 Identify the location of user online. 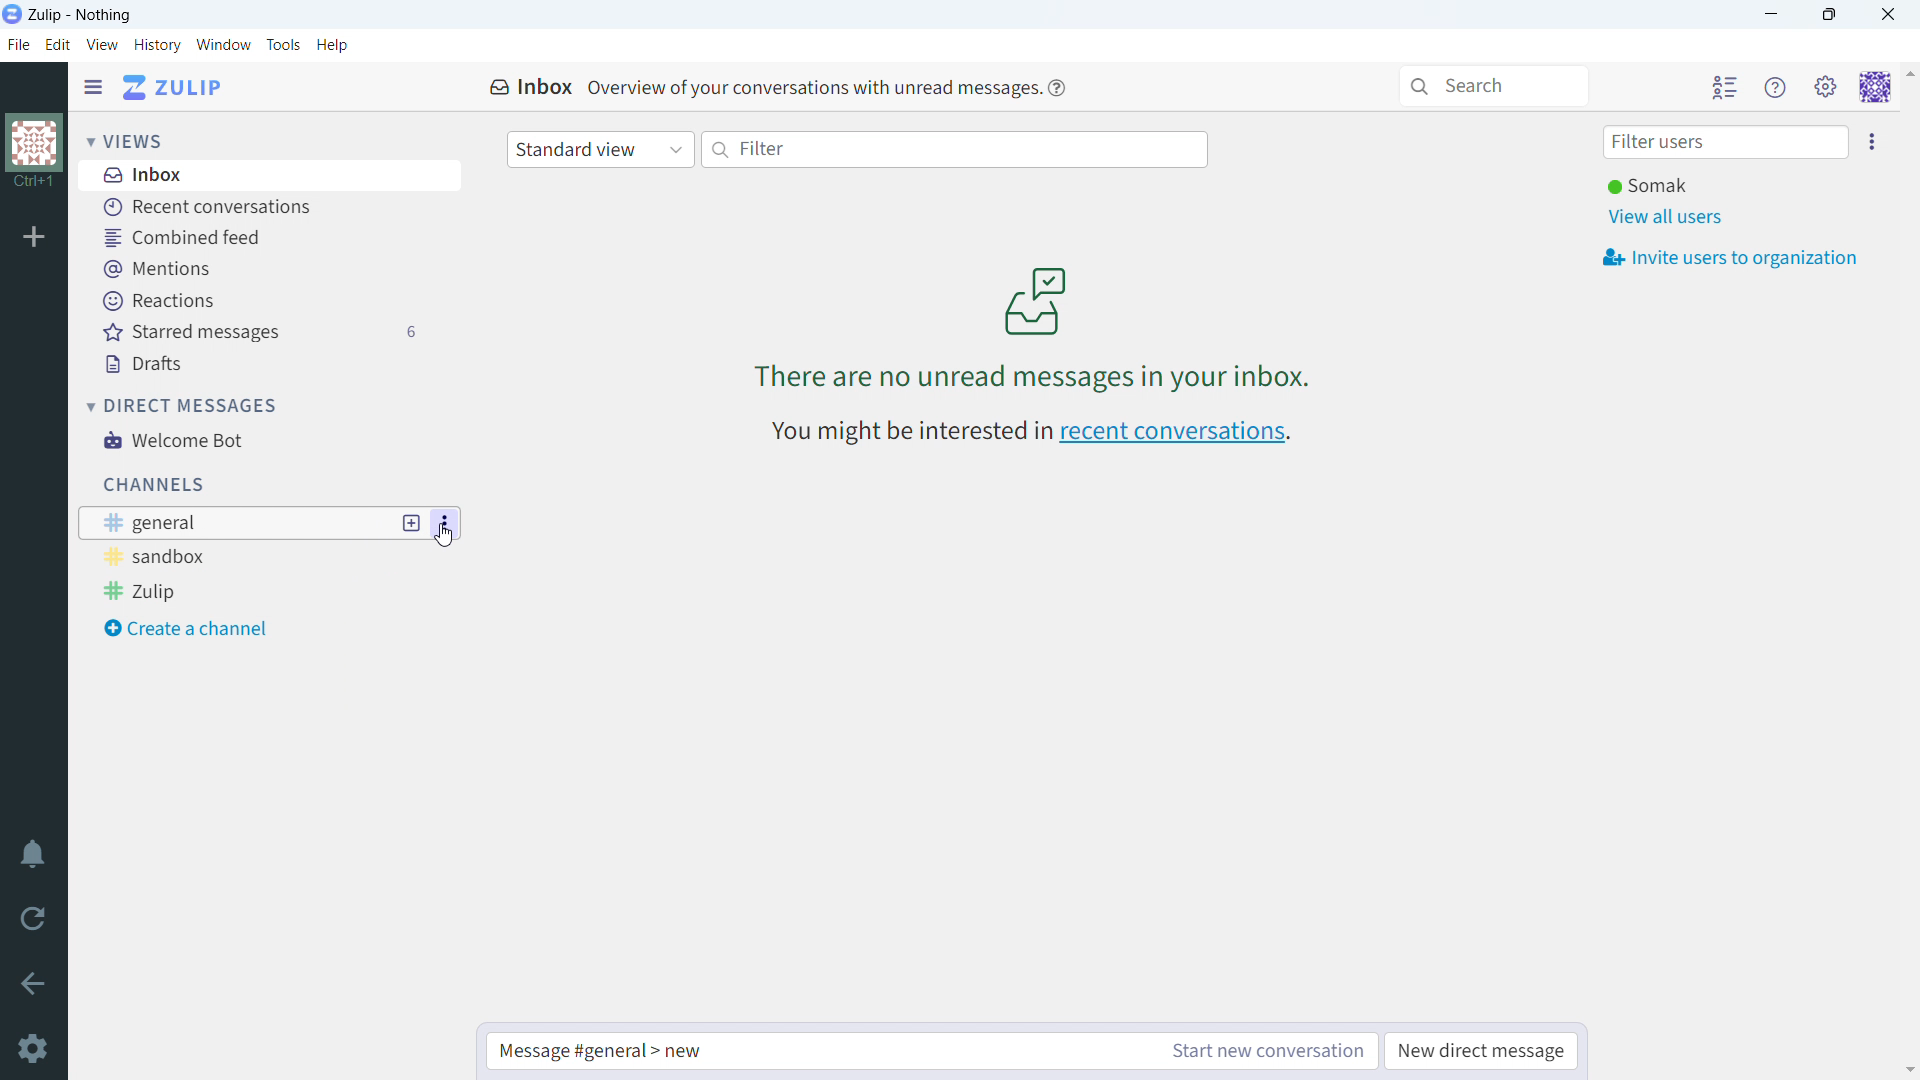
(1647, 186).